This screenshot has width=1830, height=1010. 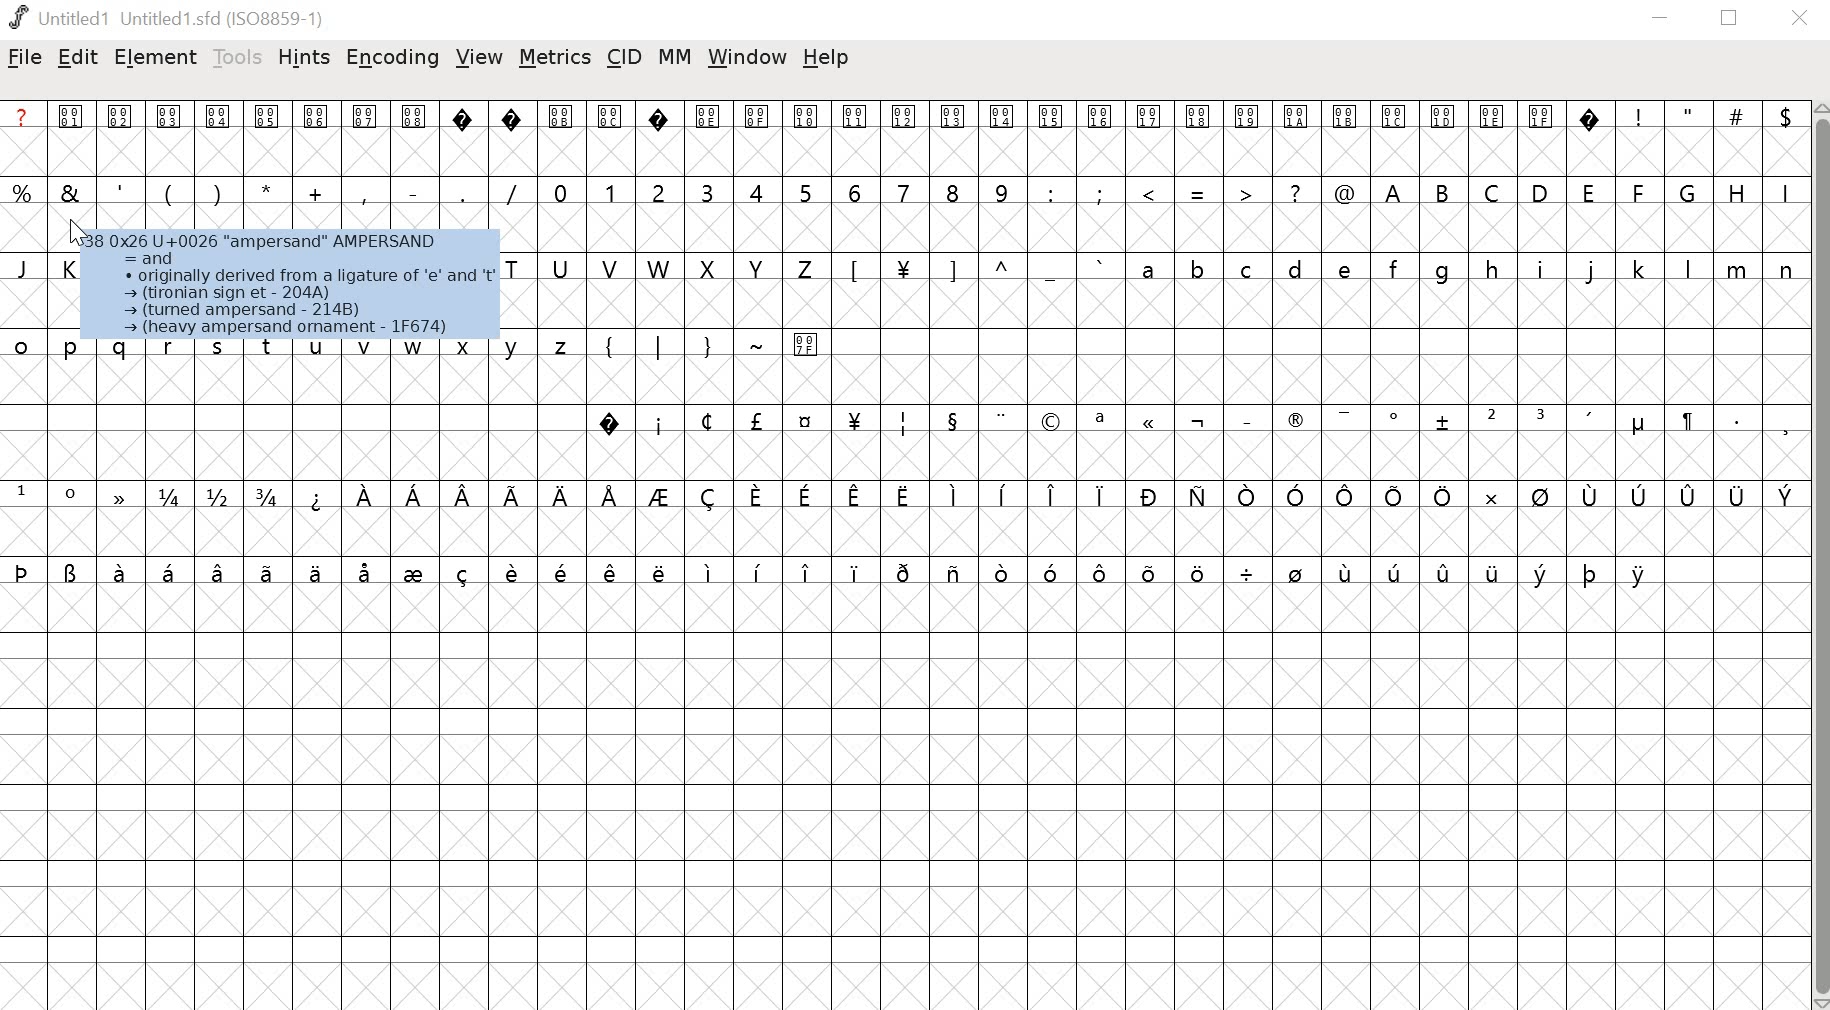 What do you see at coordinates (1248, 572) in the screenshot?
I see `symbol` at bounding box center [1248, 572].